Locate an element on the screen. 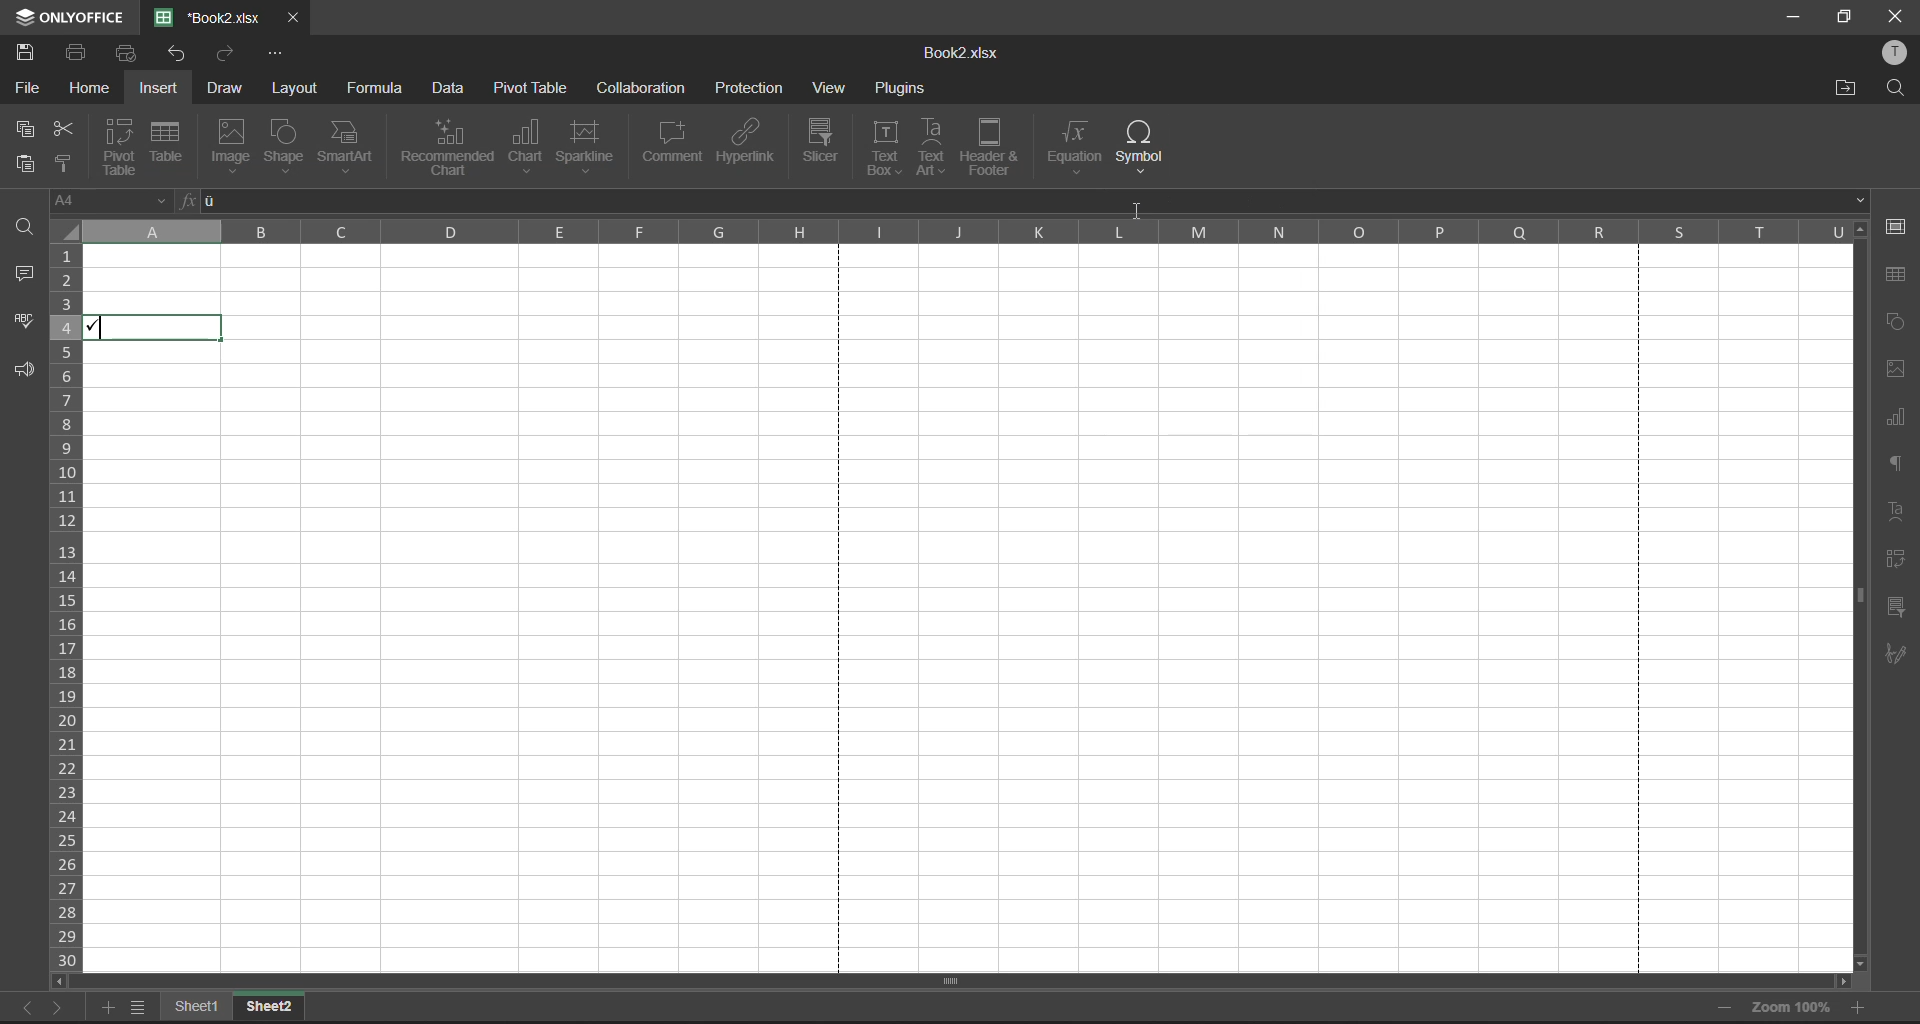 Image resolution: width=1920 pixels, height=1024 pixels. cut is located at coordinates (65, 130).